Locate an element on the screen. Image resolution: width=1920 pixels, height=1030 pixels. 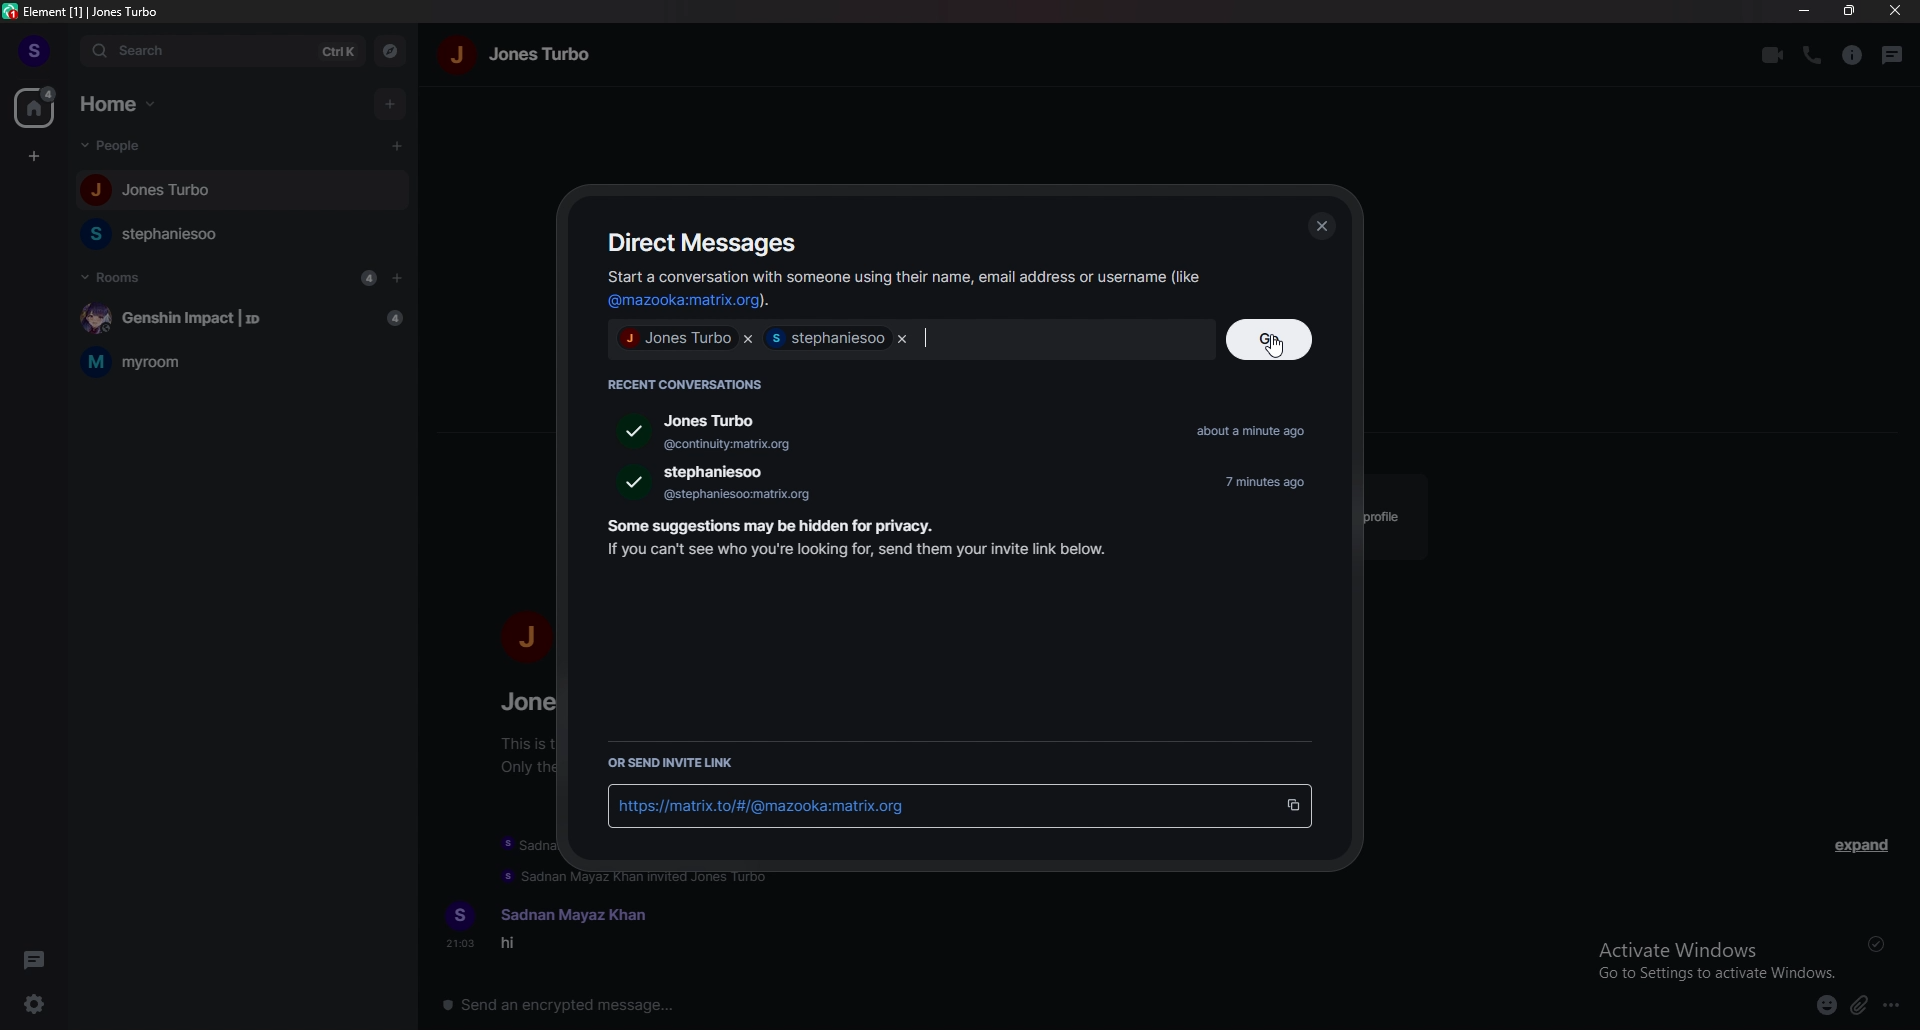
cursor is located at coordinates (1275, 346).